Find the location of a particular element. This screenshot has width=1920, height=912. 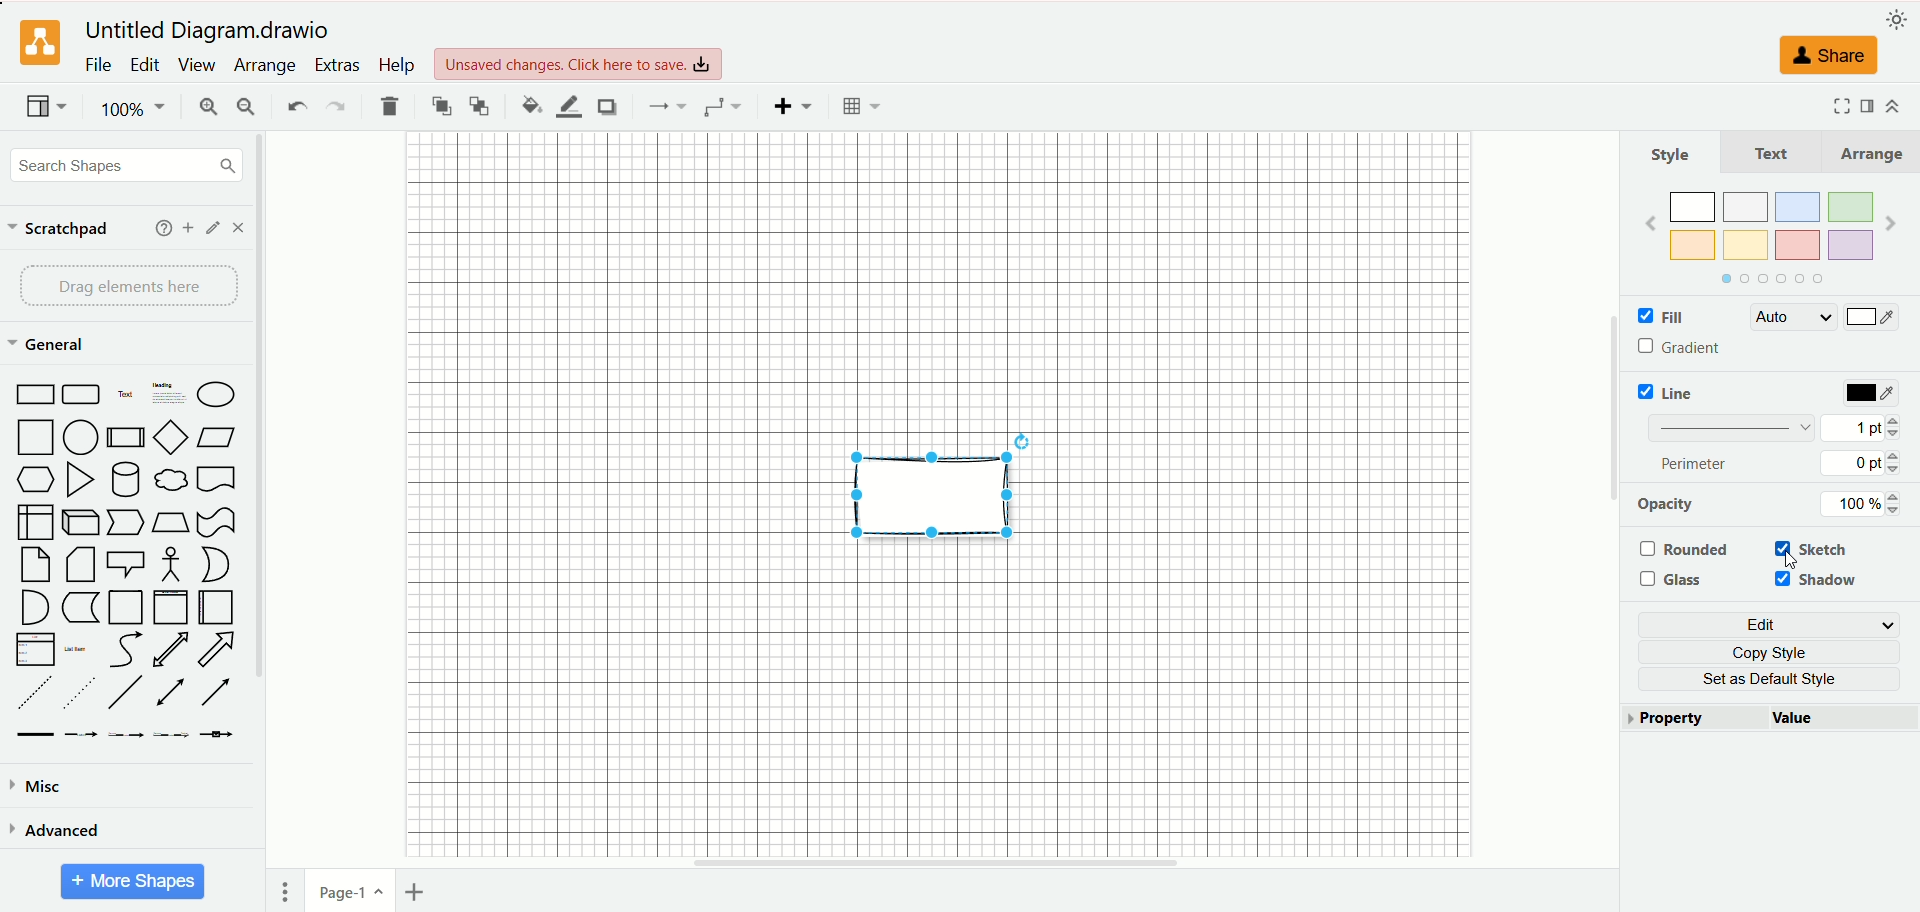

colors is located at coordinates (1770, 226).